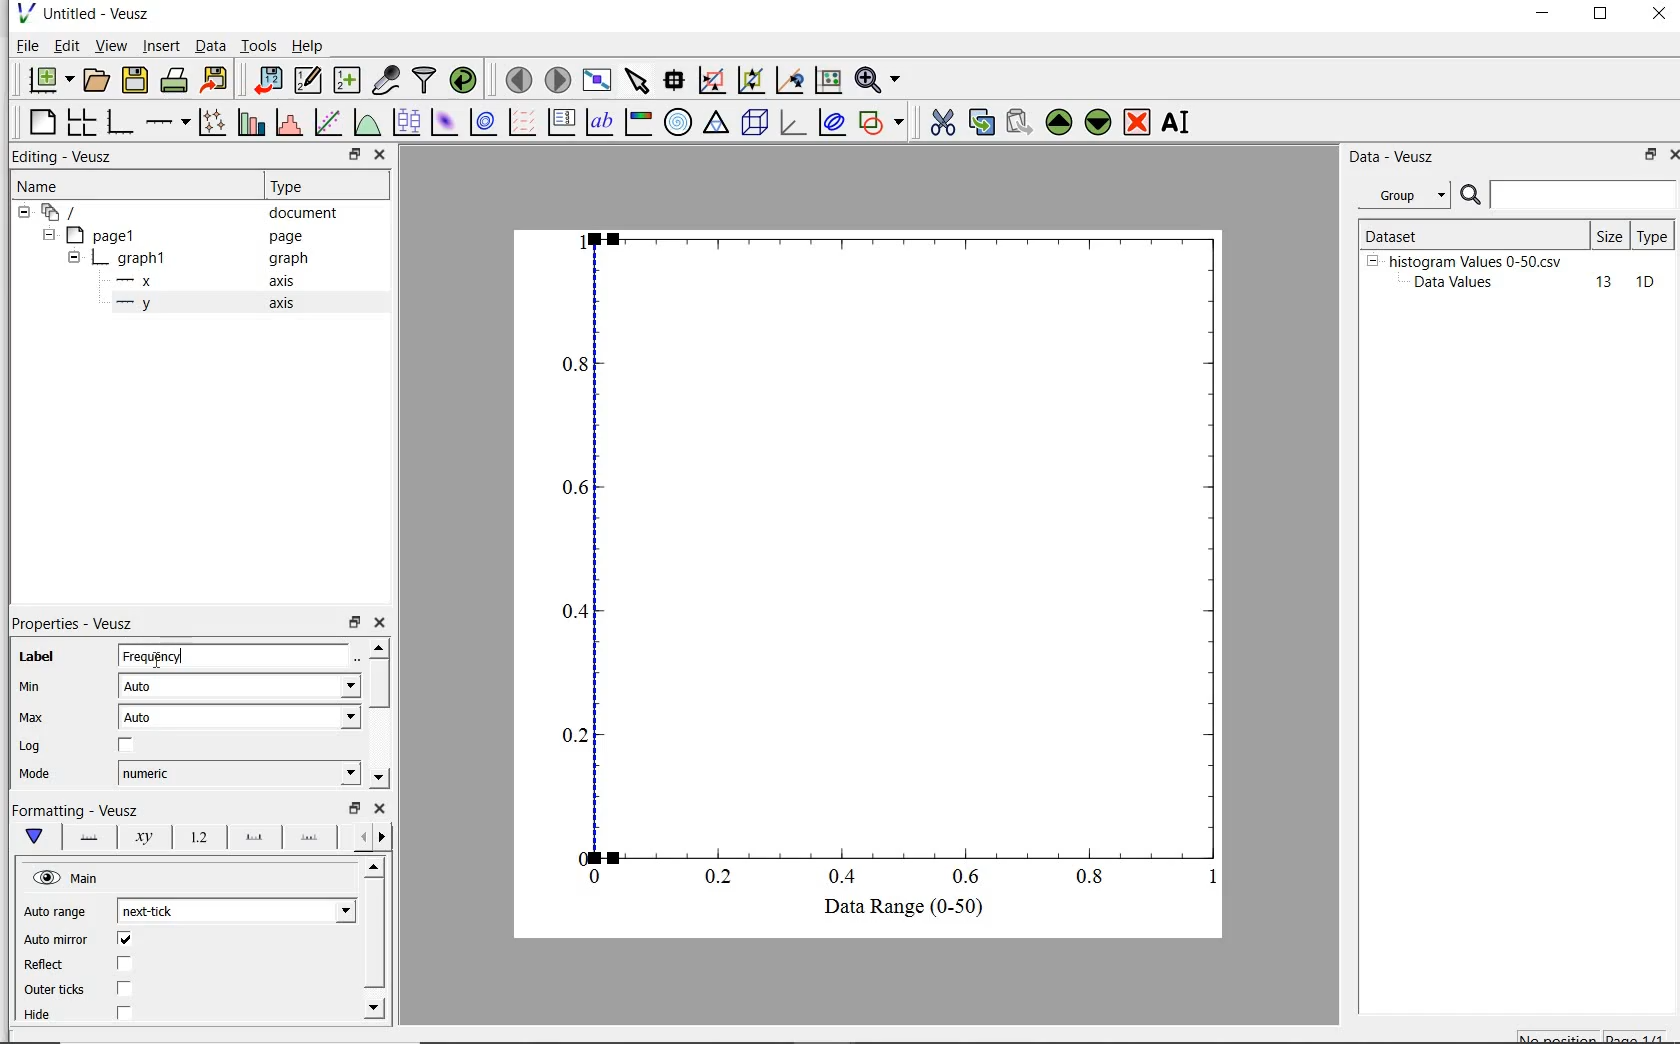 This screenshot has width=1680, height=1044. Describe the element at coordinates (239, 686) in the screenshot. I see `Auto` at that location.